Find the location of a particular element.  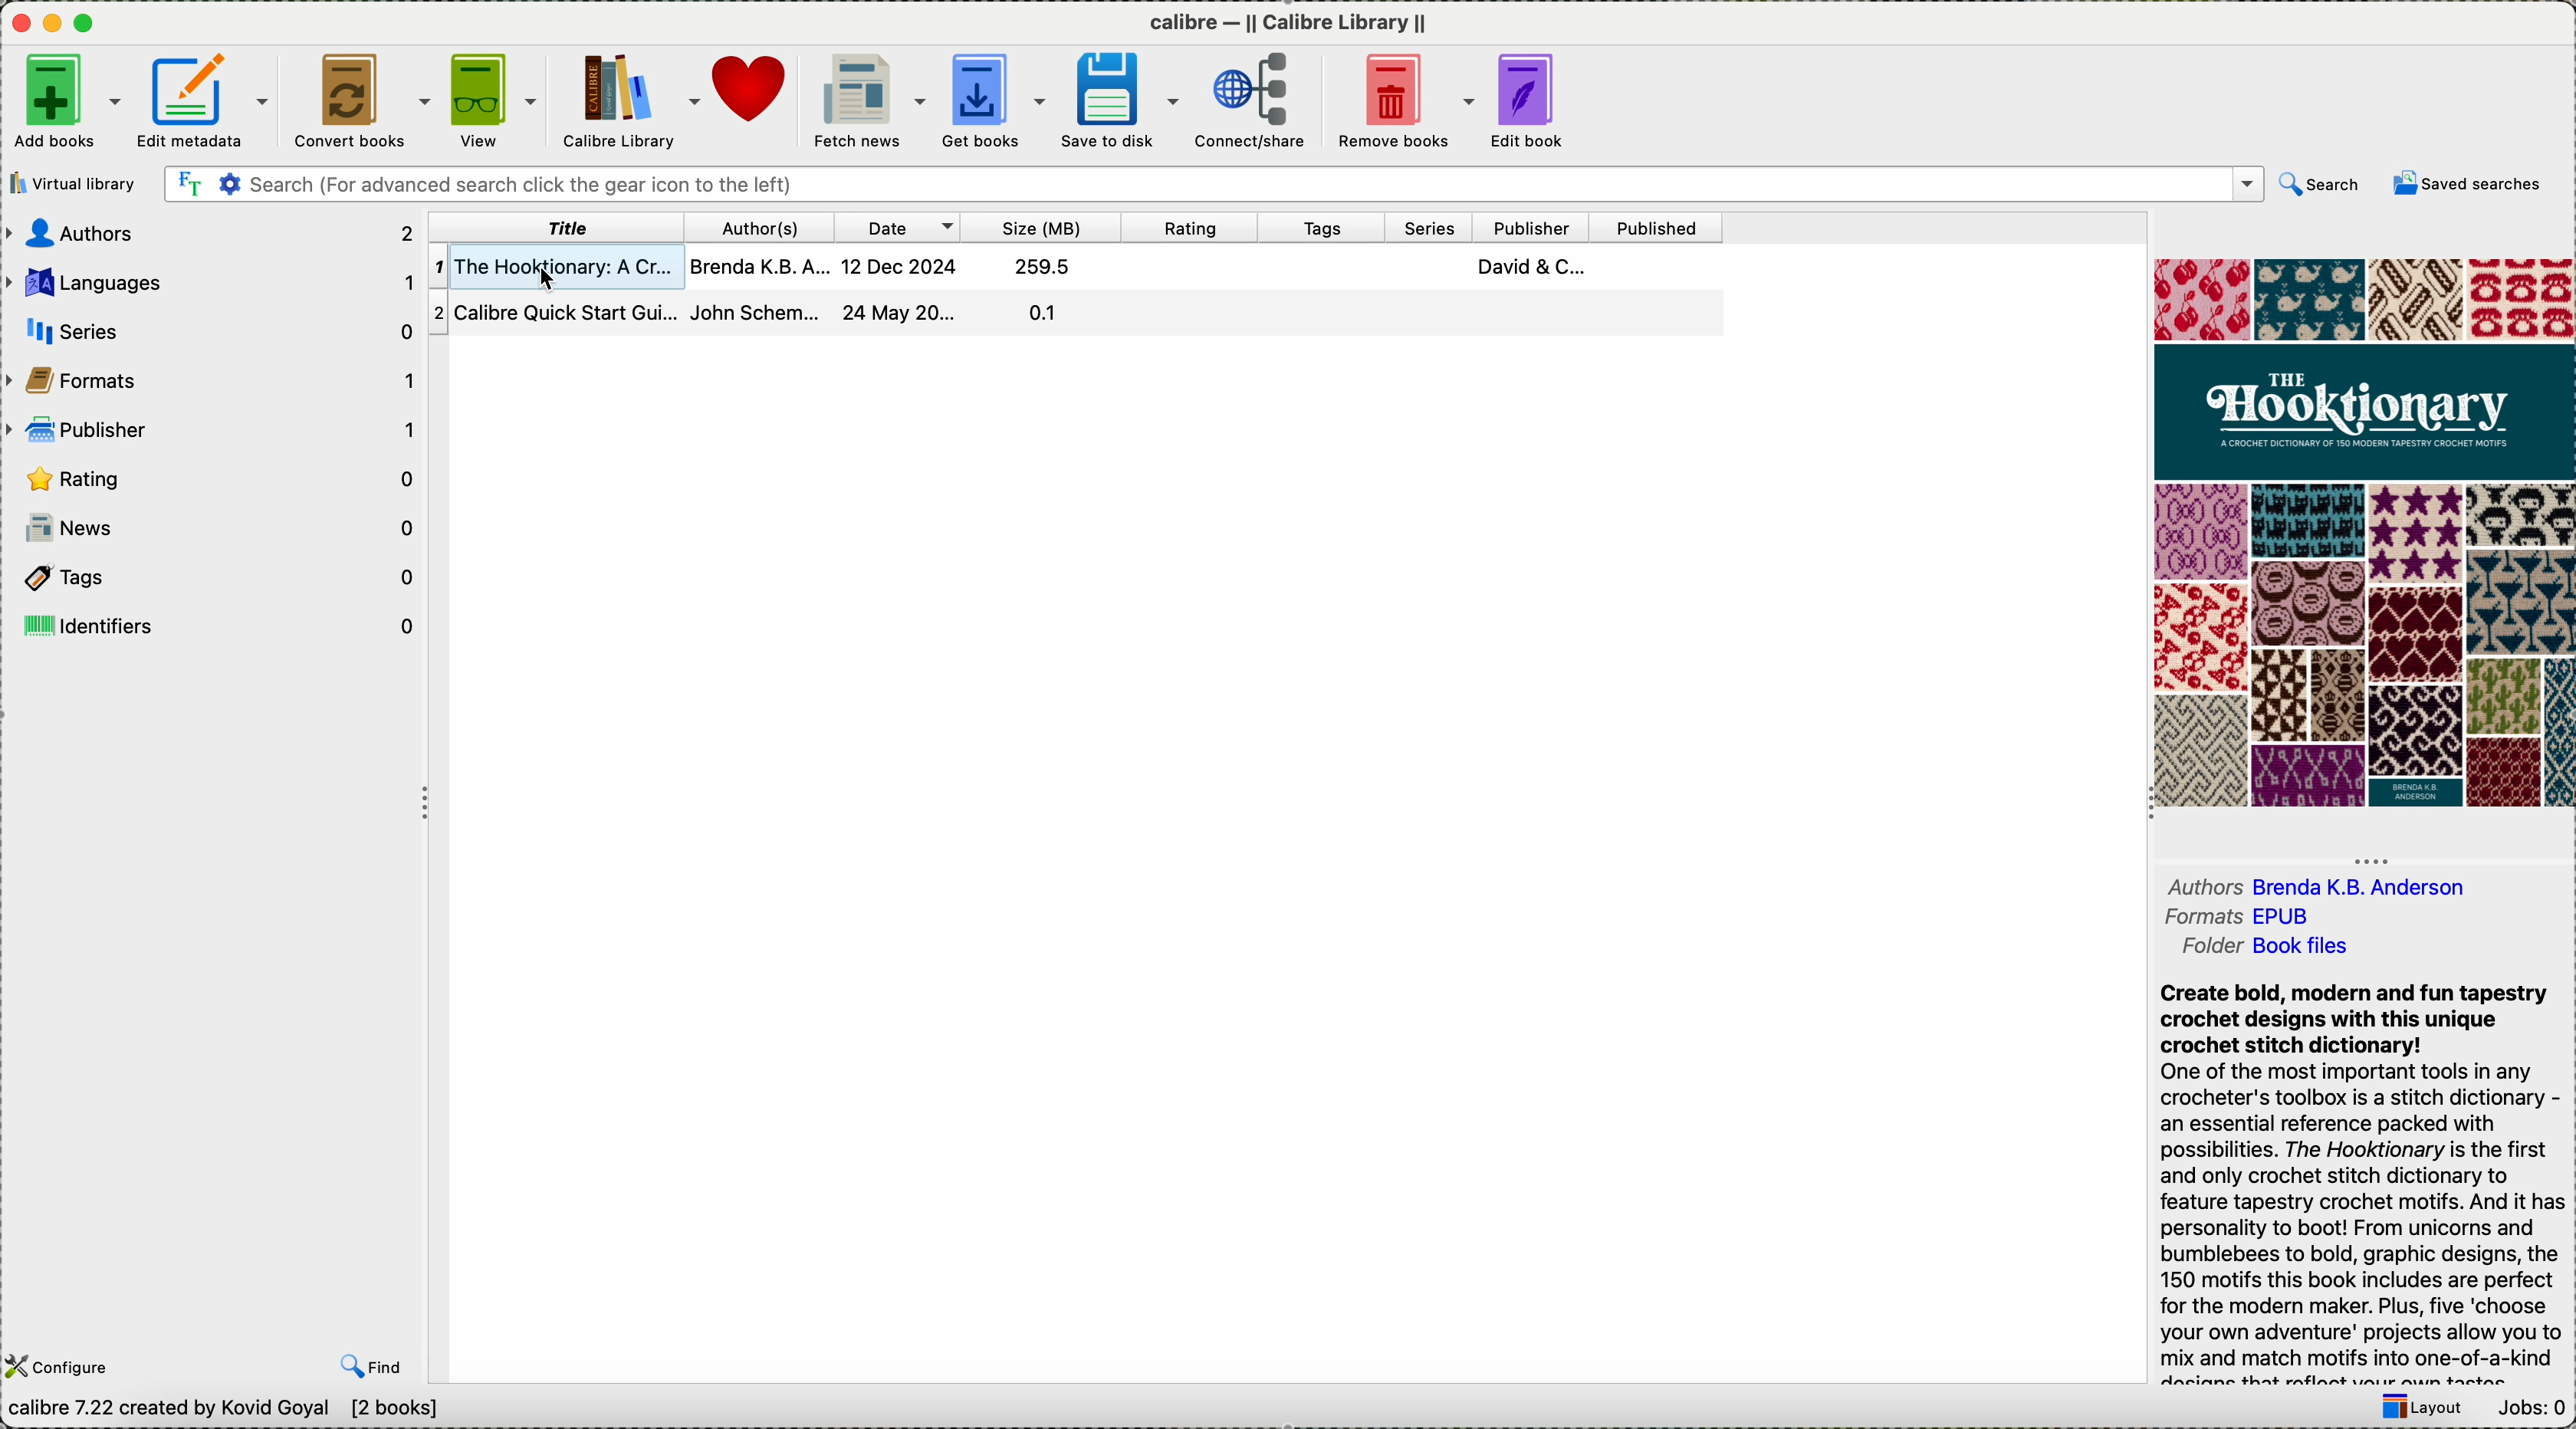

connect/share is located at coordinates (1251, 99).